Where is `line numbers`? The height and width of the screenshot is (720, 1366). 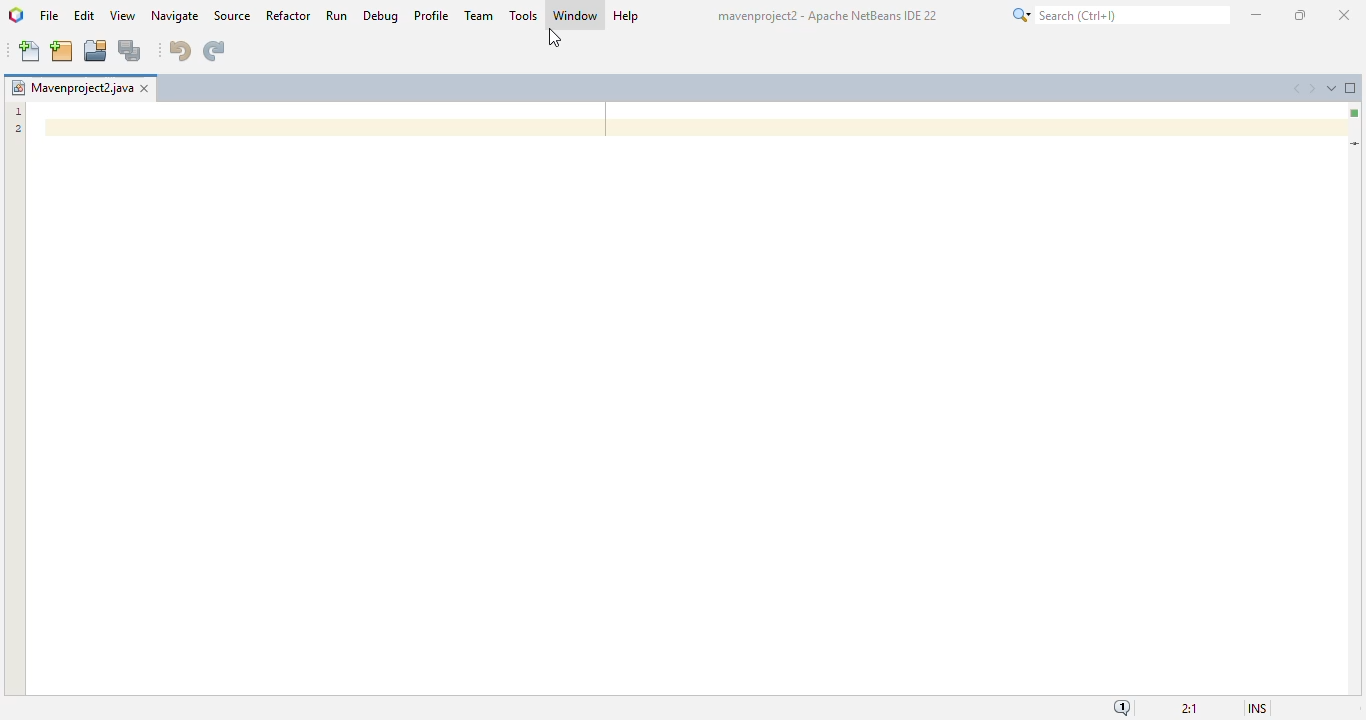
line numbers is located at coordinates (17, 119).